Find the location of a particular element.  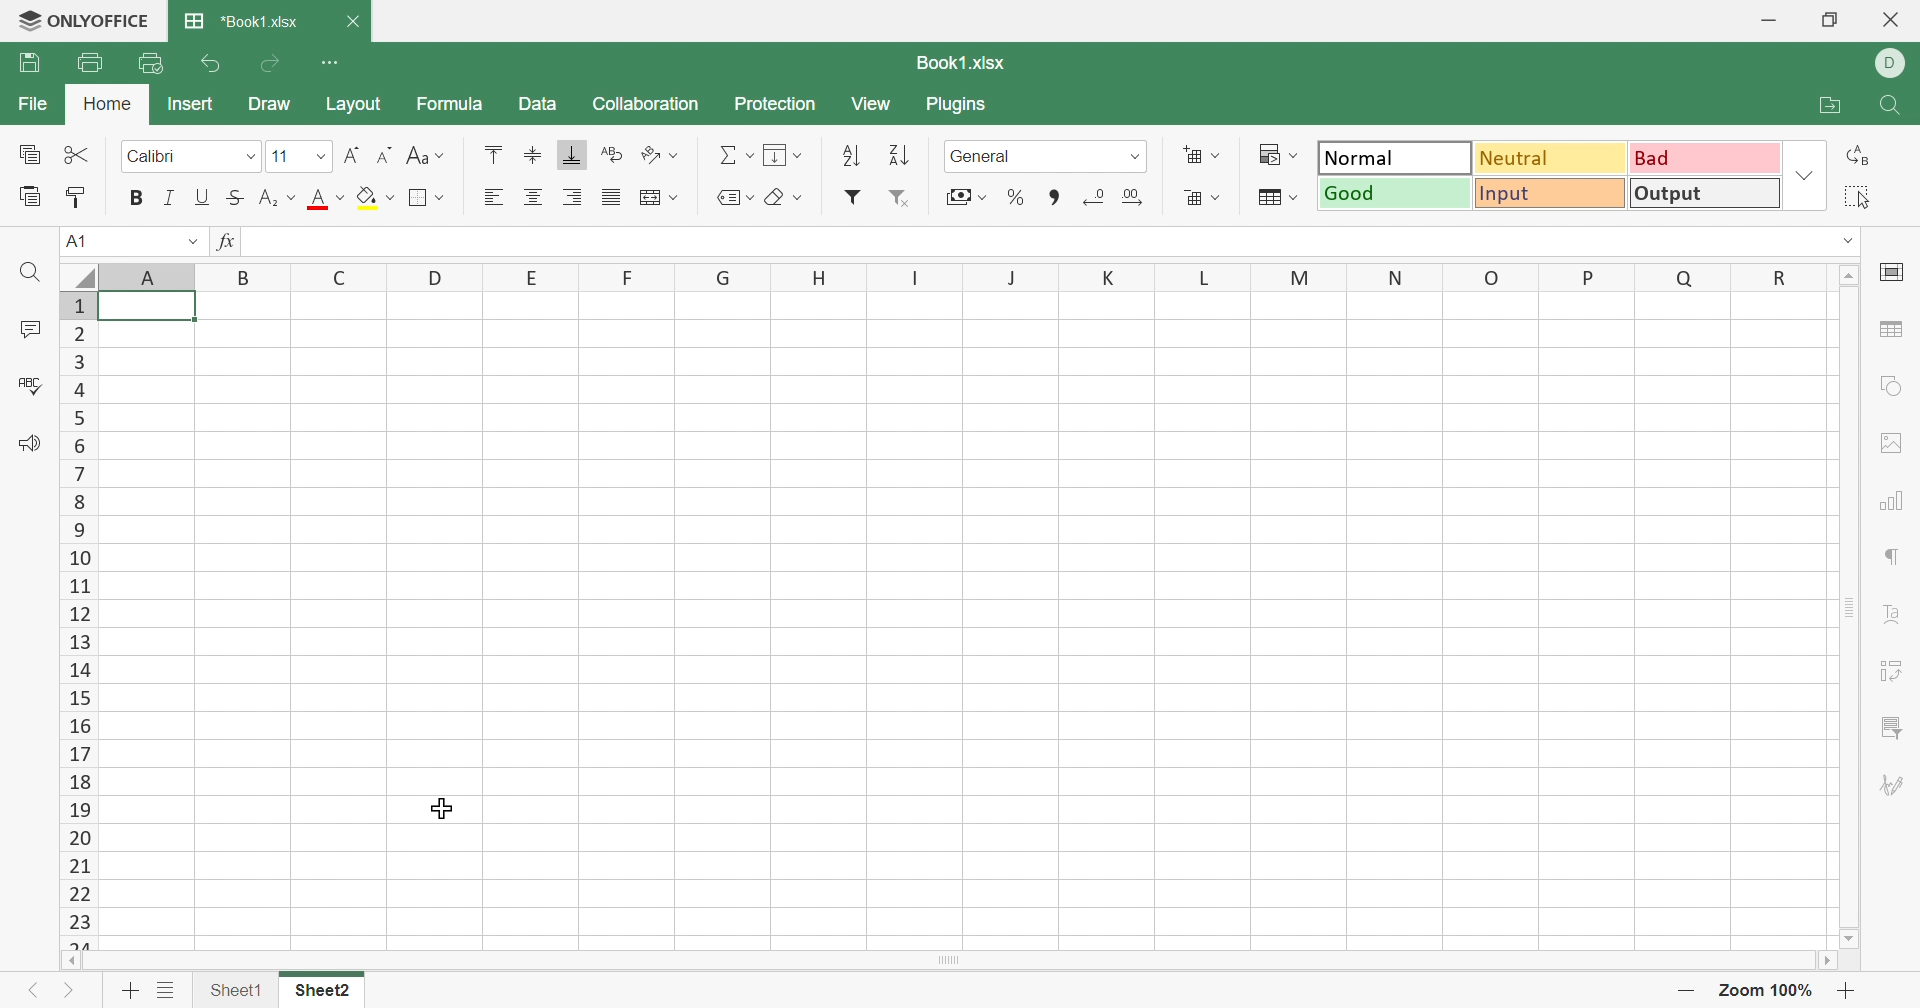

Drop down is located at coordinates (444, 197).